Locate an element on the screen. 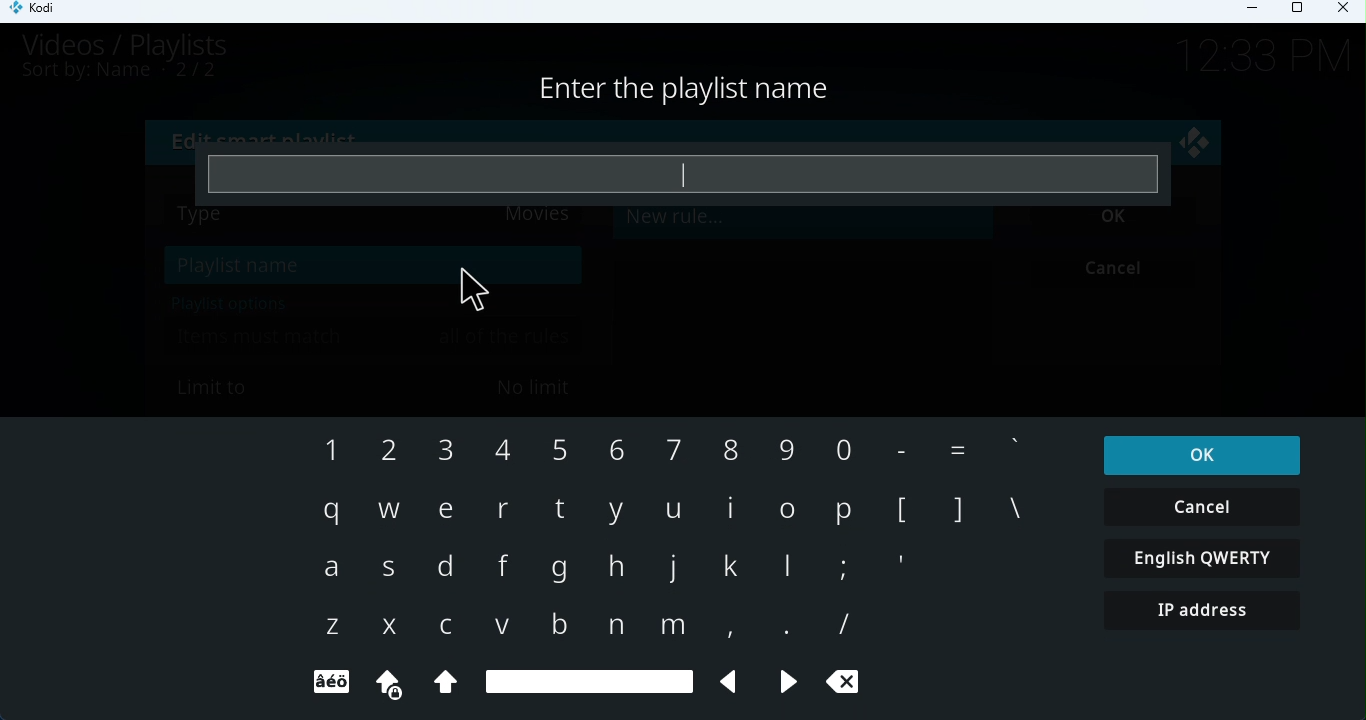  Maximize is located at coordinates (1301, 9).